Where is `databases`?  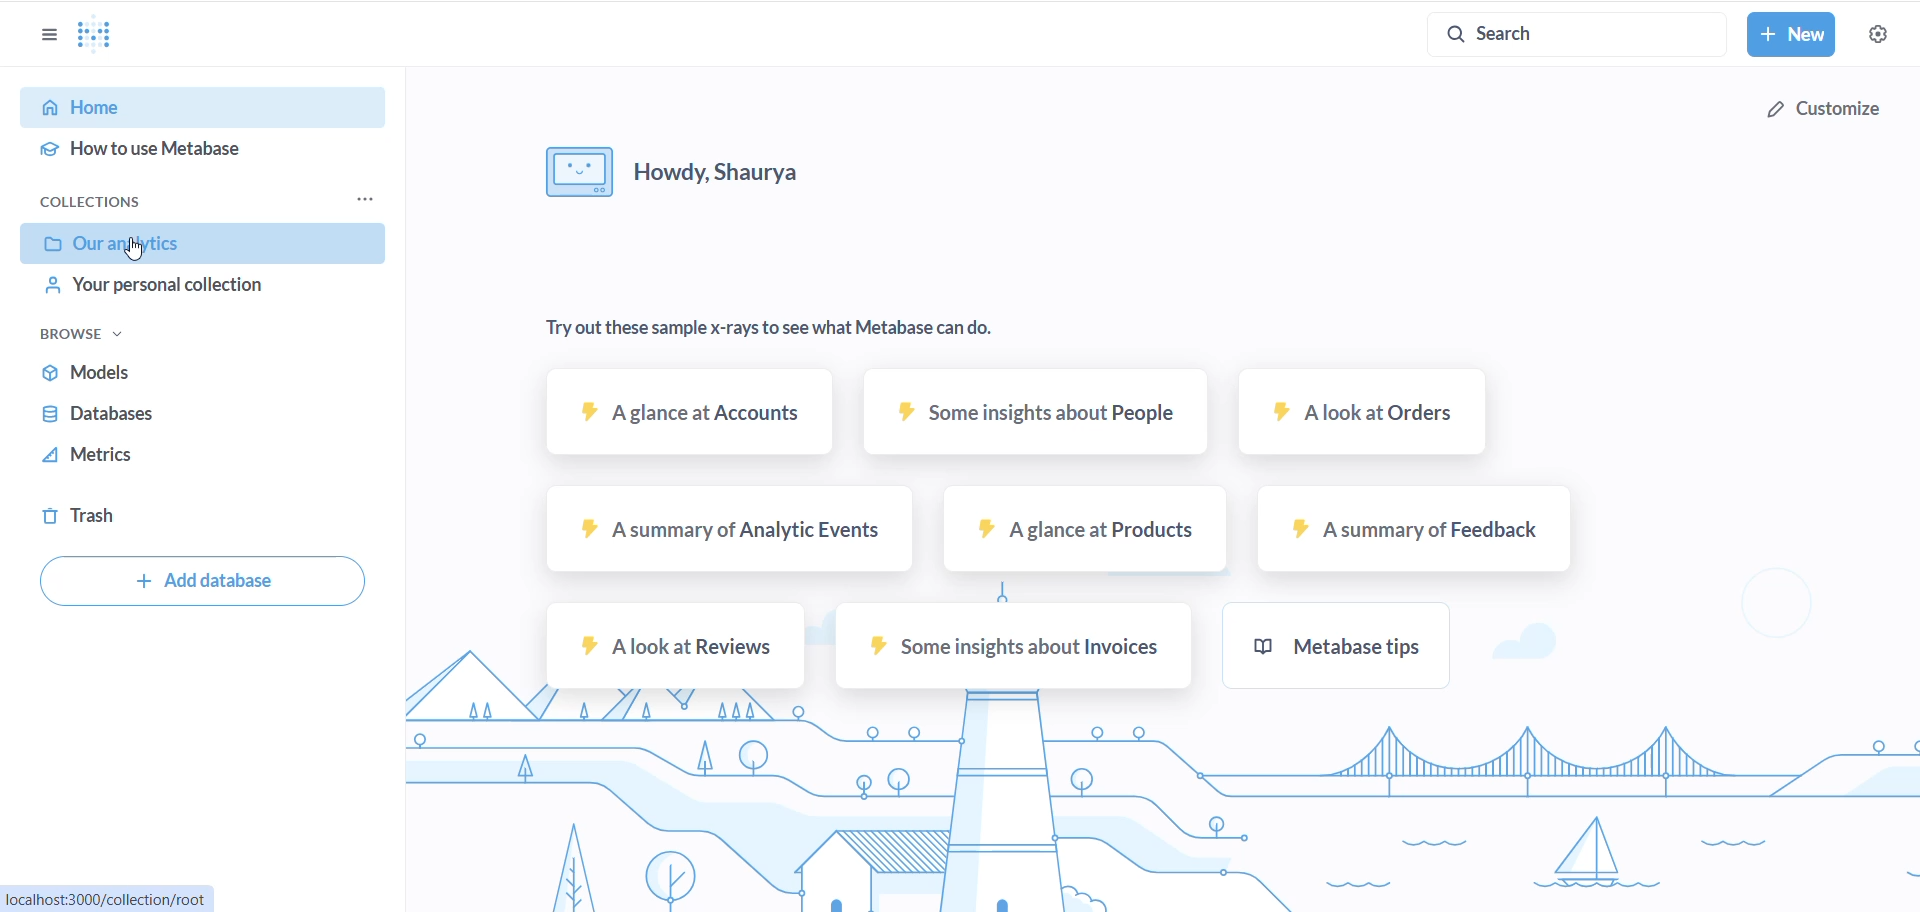
databases is located at coordinates (151, 416).